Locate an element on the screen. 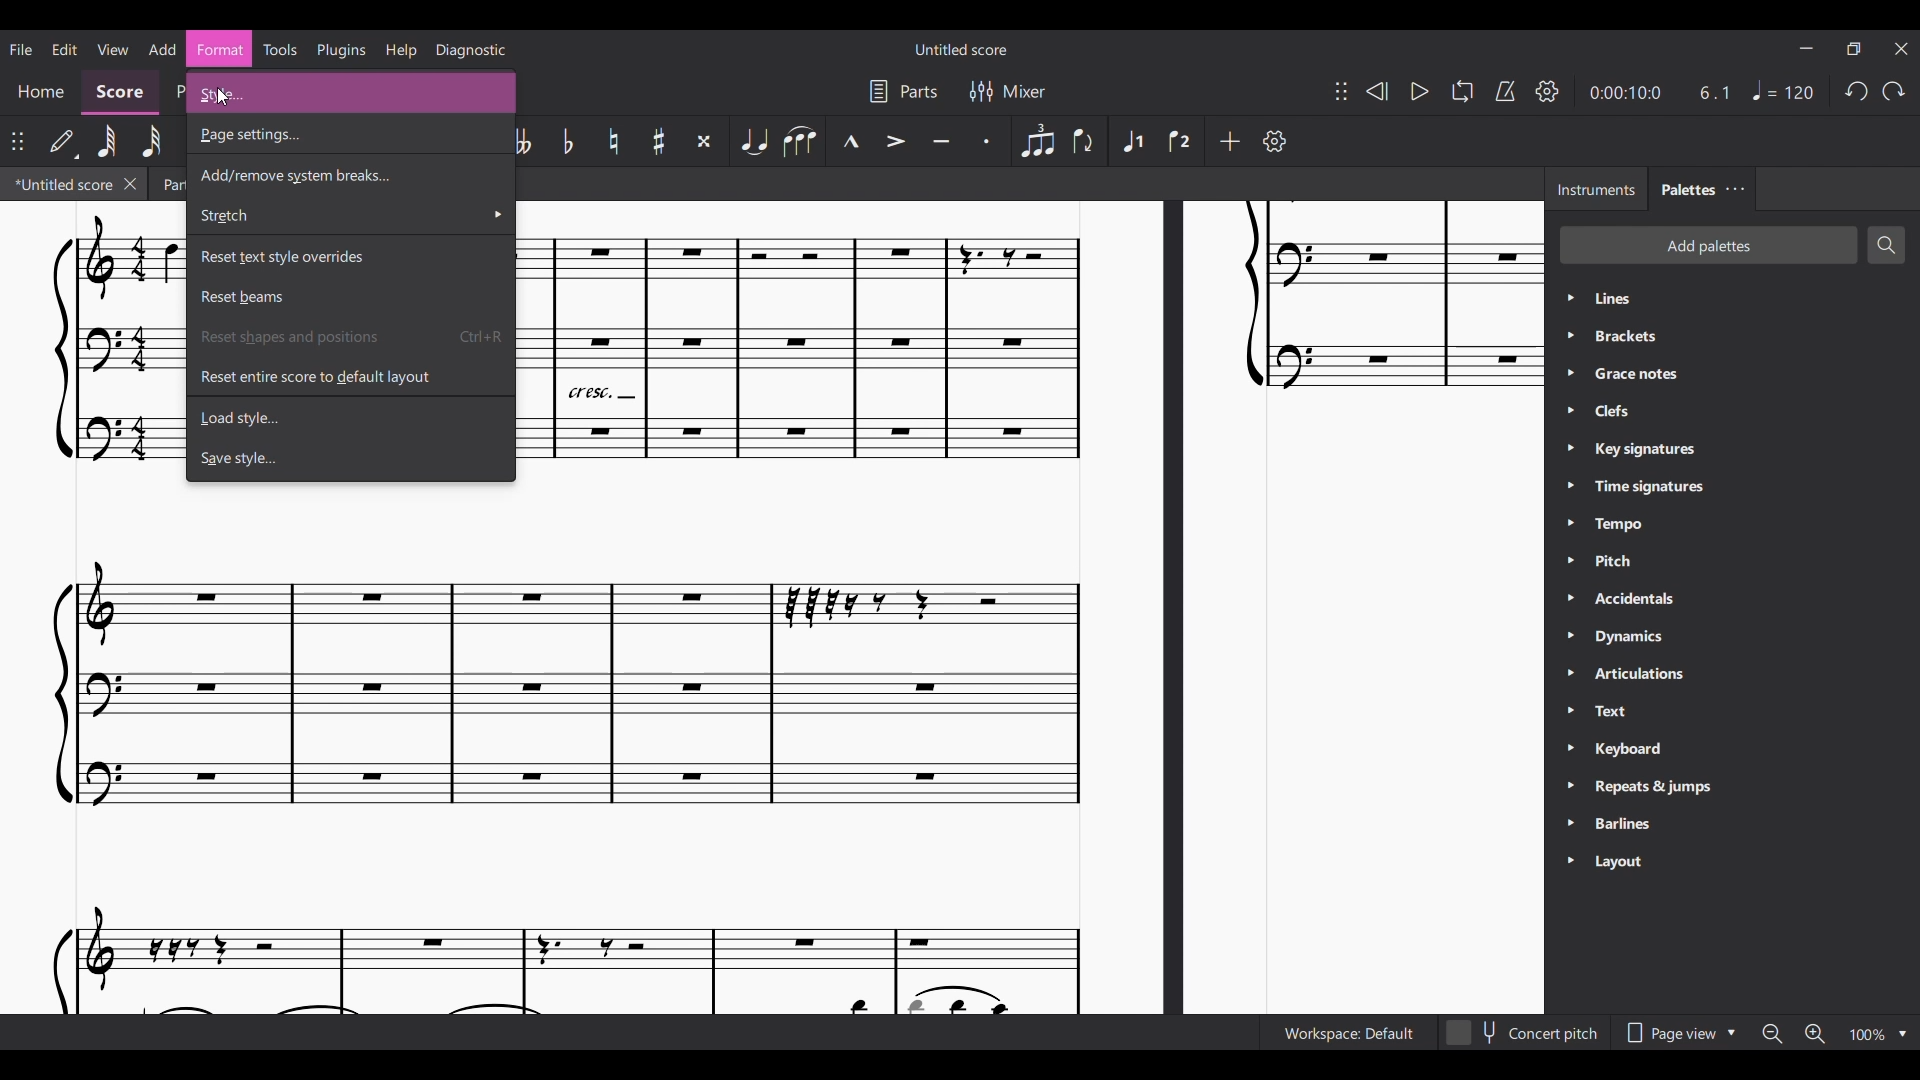 This screenshot has width=1920, height=1080. Undo is located at coordinates (1856, 92).